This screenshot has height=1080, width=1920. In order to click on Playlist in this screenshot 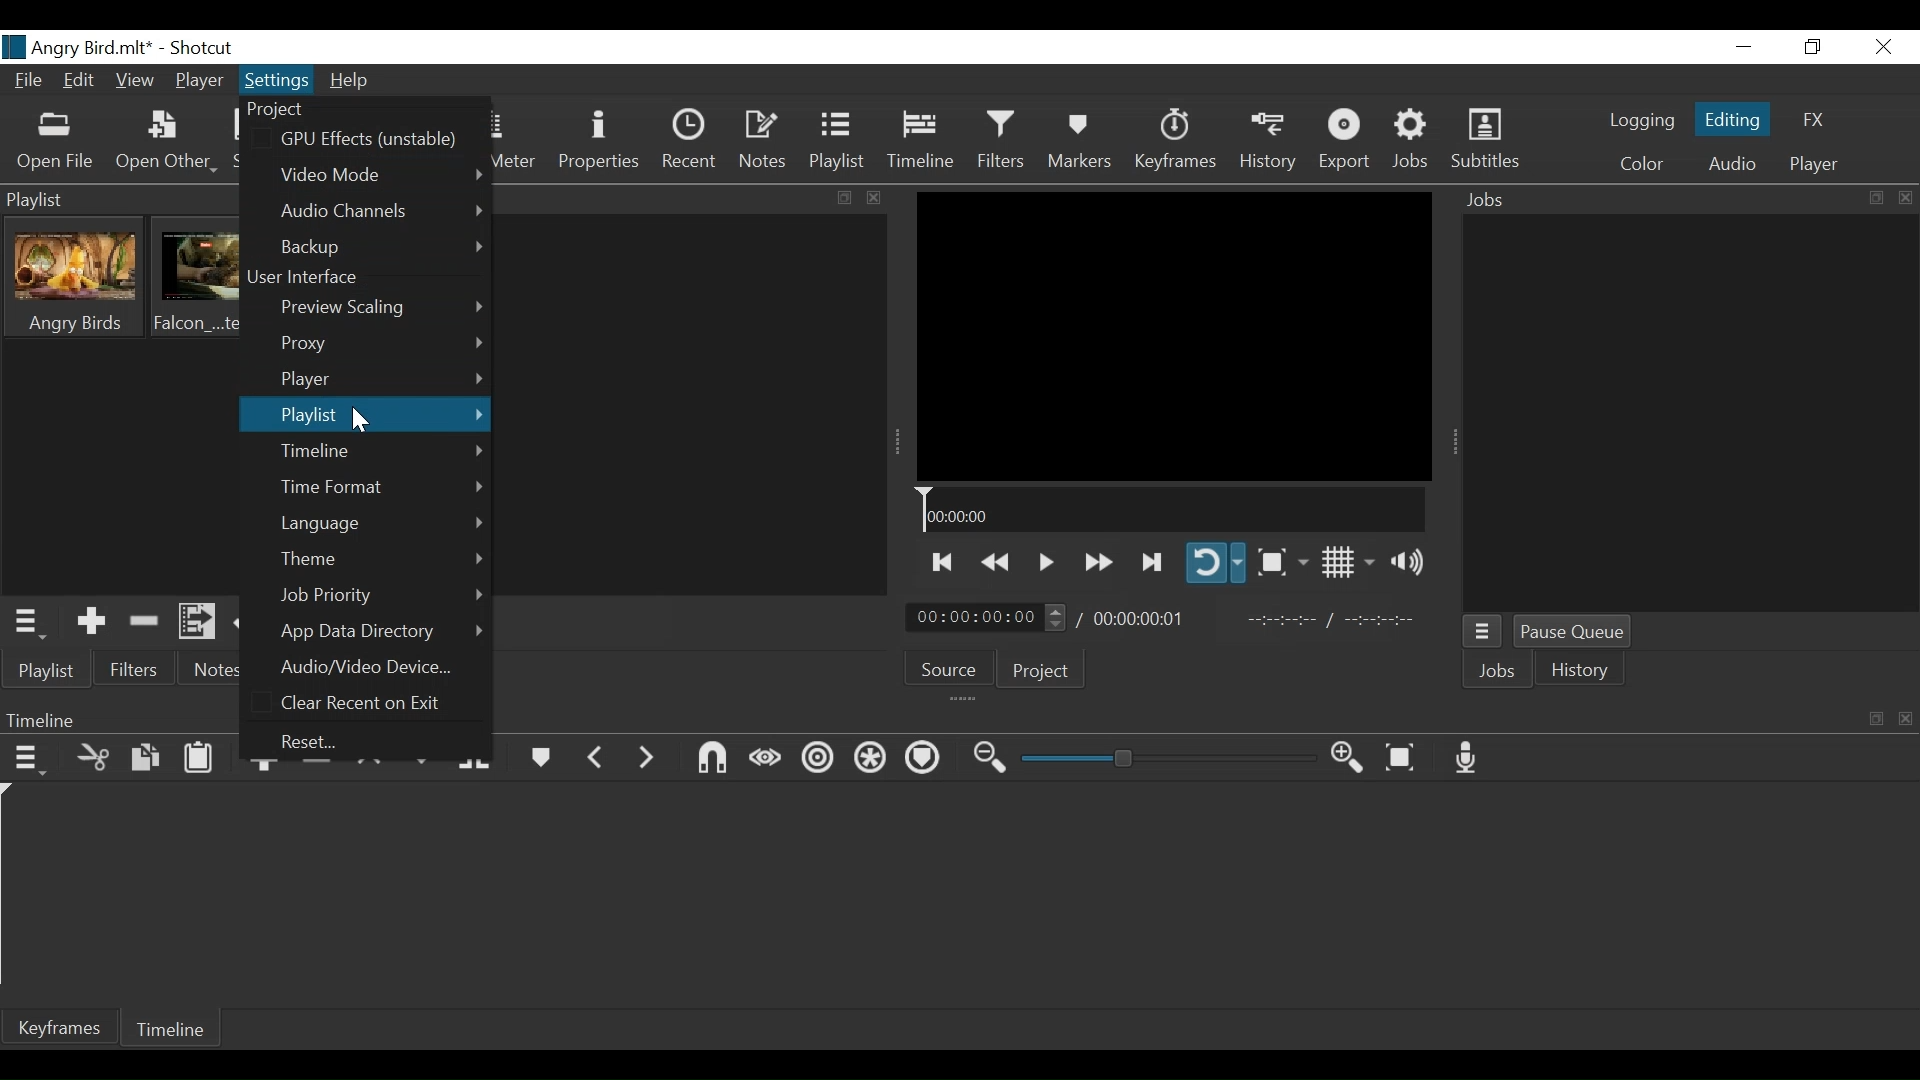, I will do `click(363, 415)`.